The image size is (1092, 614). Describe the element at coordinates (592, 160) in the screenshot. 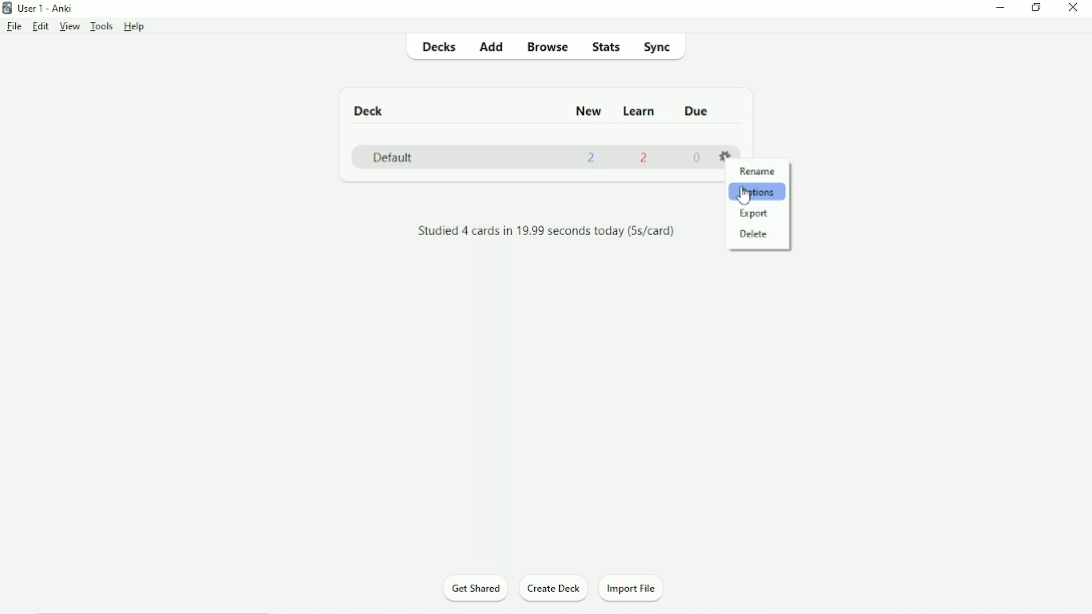

I see `2` at that location.